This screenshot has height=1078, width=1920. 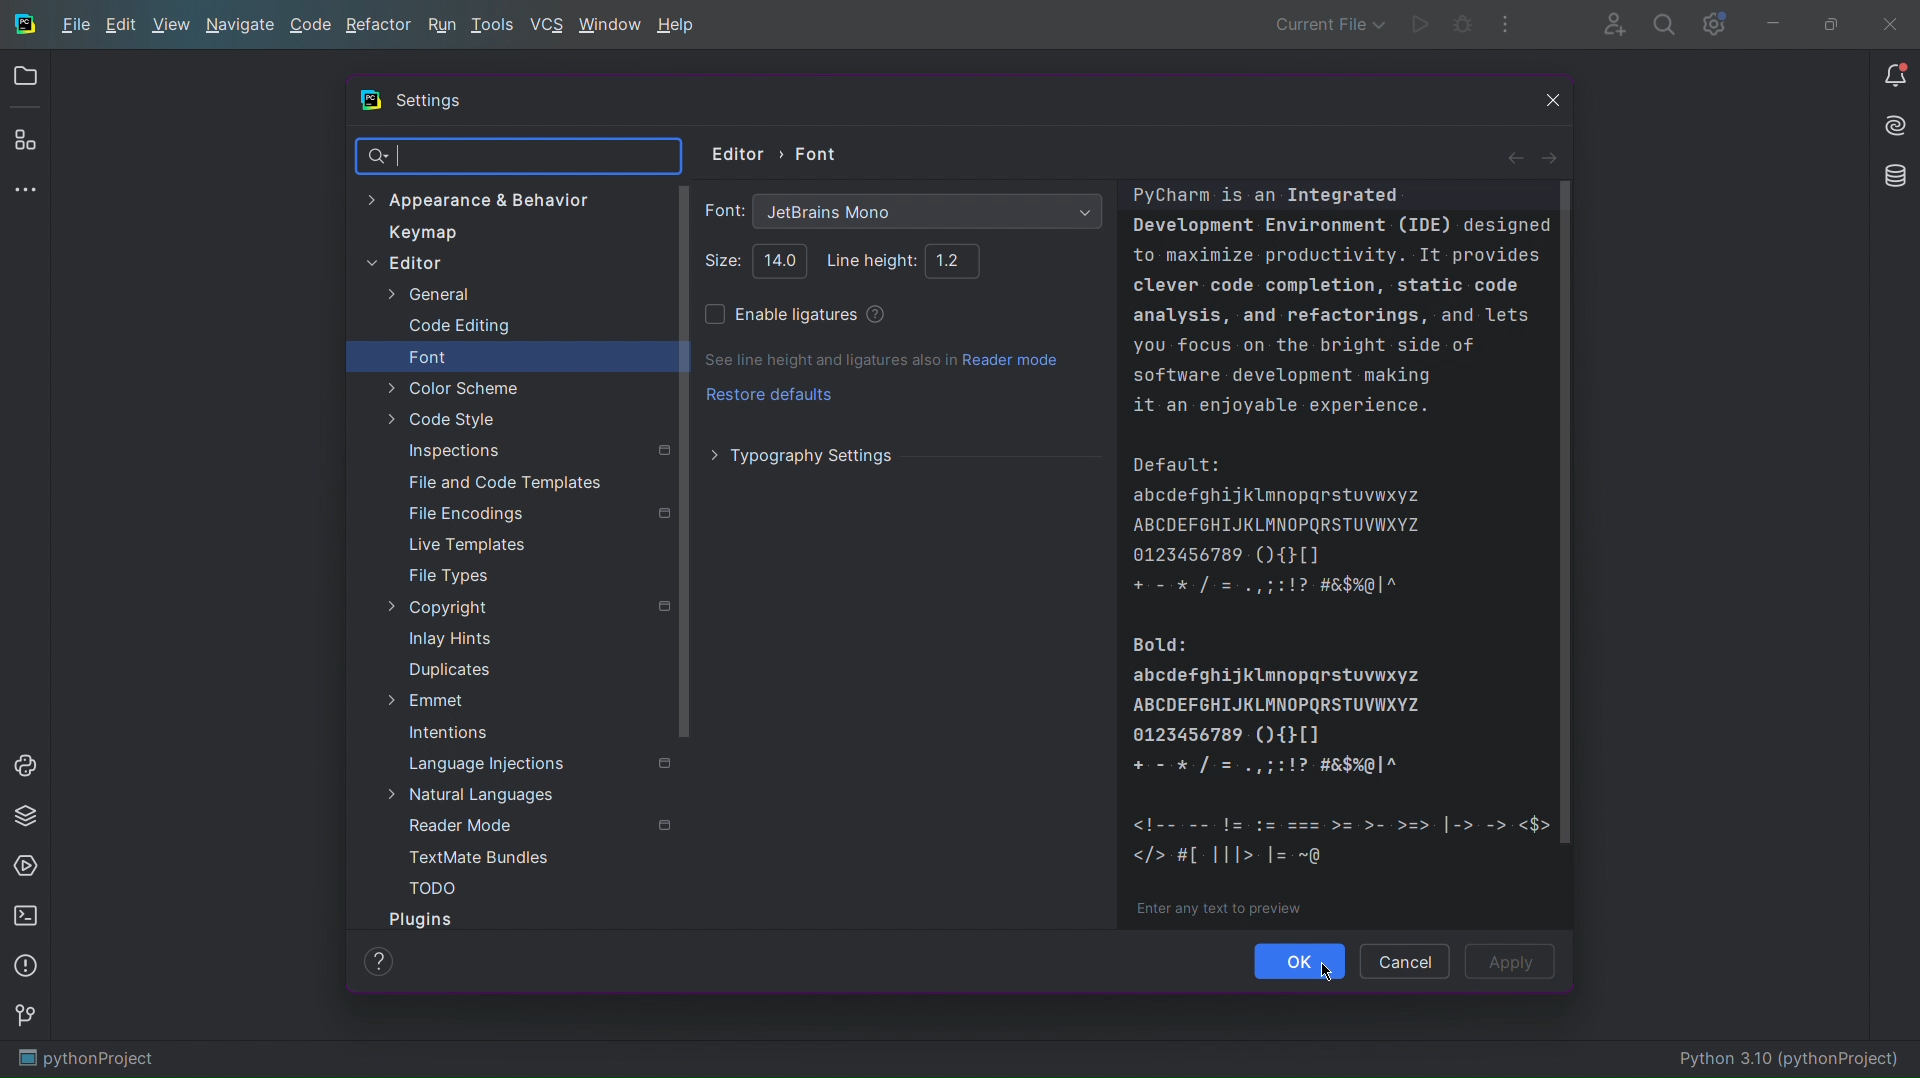 I want to click on Cursor, so click(x=1323, y=970).